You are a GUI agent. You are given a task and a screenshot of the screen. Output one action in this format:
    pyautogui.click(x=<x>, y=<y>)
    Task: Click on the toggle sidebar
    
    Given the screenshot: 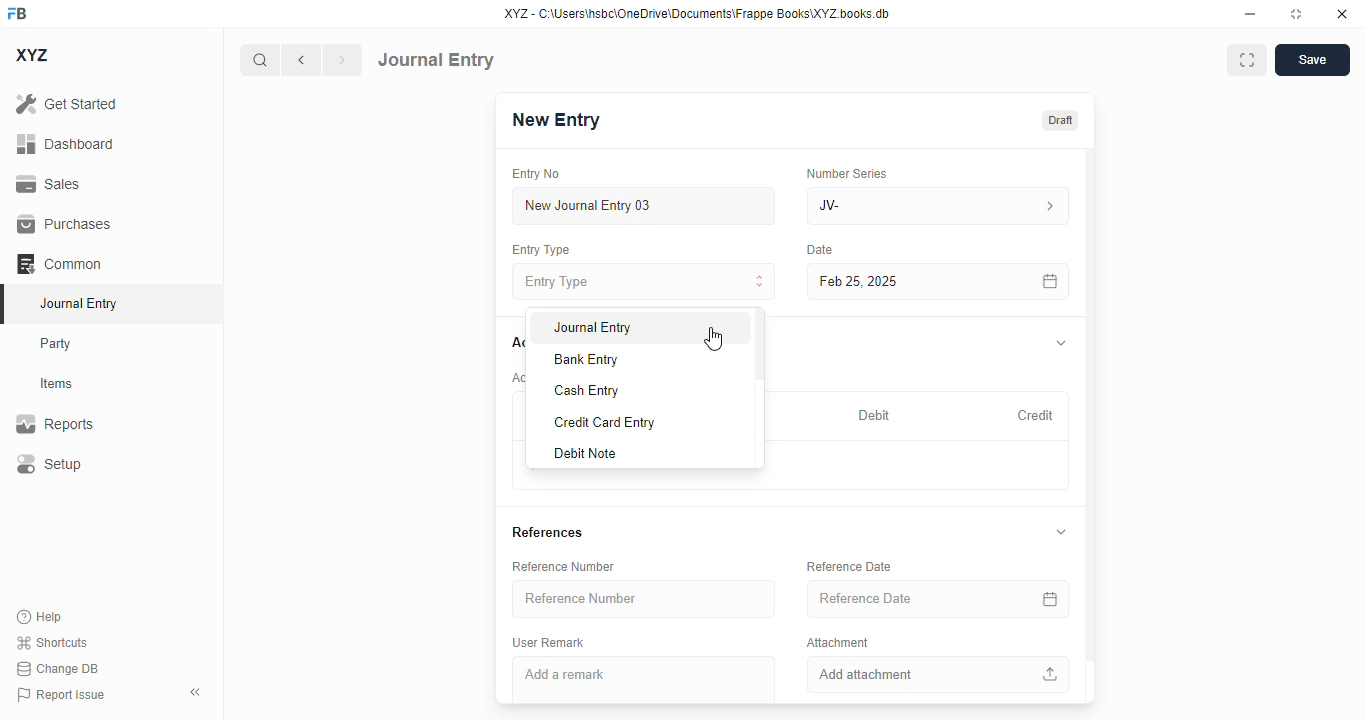 What is the action you would take?
    pyautogui.click(x=197, y=692)
    